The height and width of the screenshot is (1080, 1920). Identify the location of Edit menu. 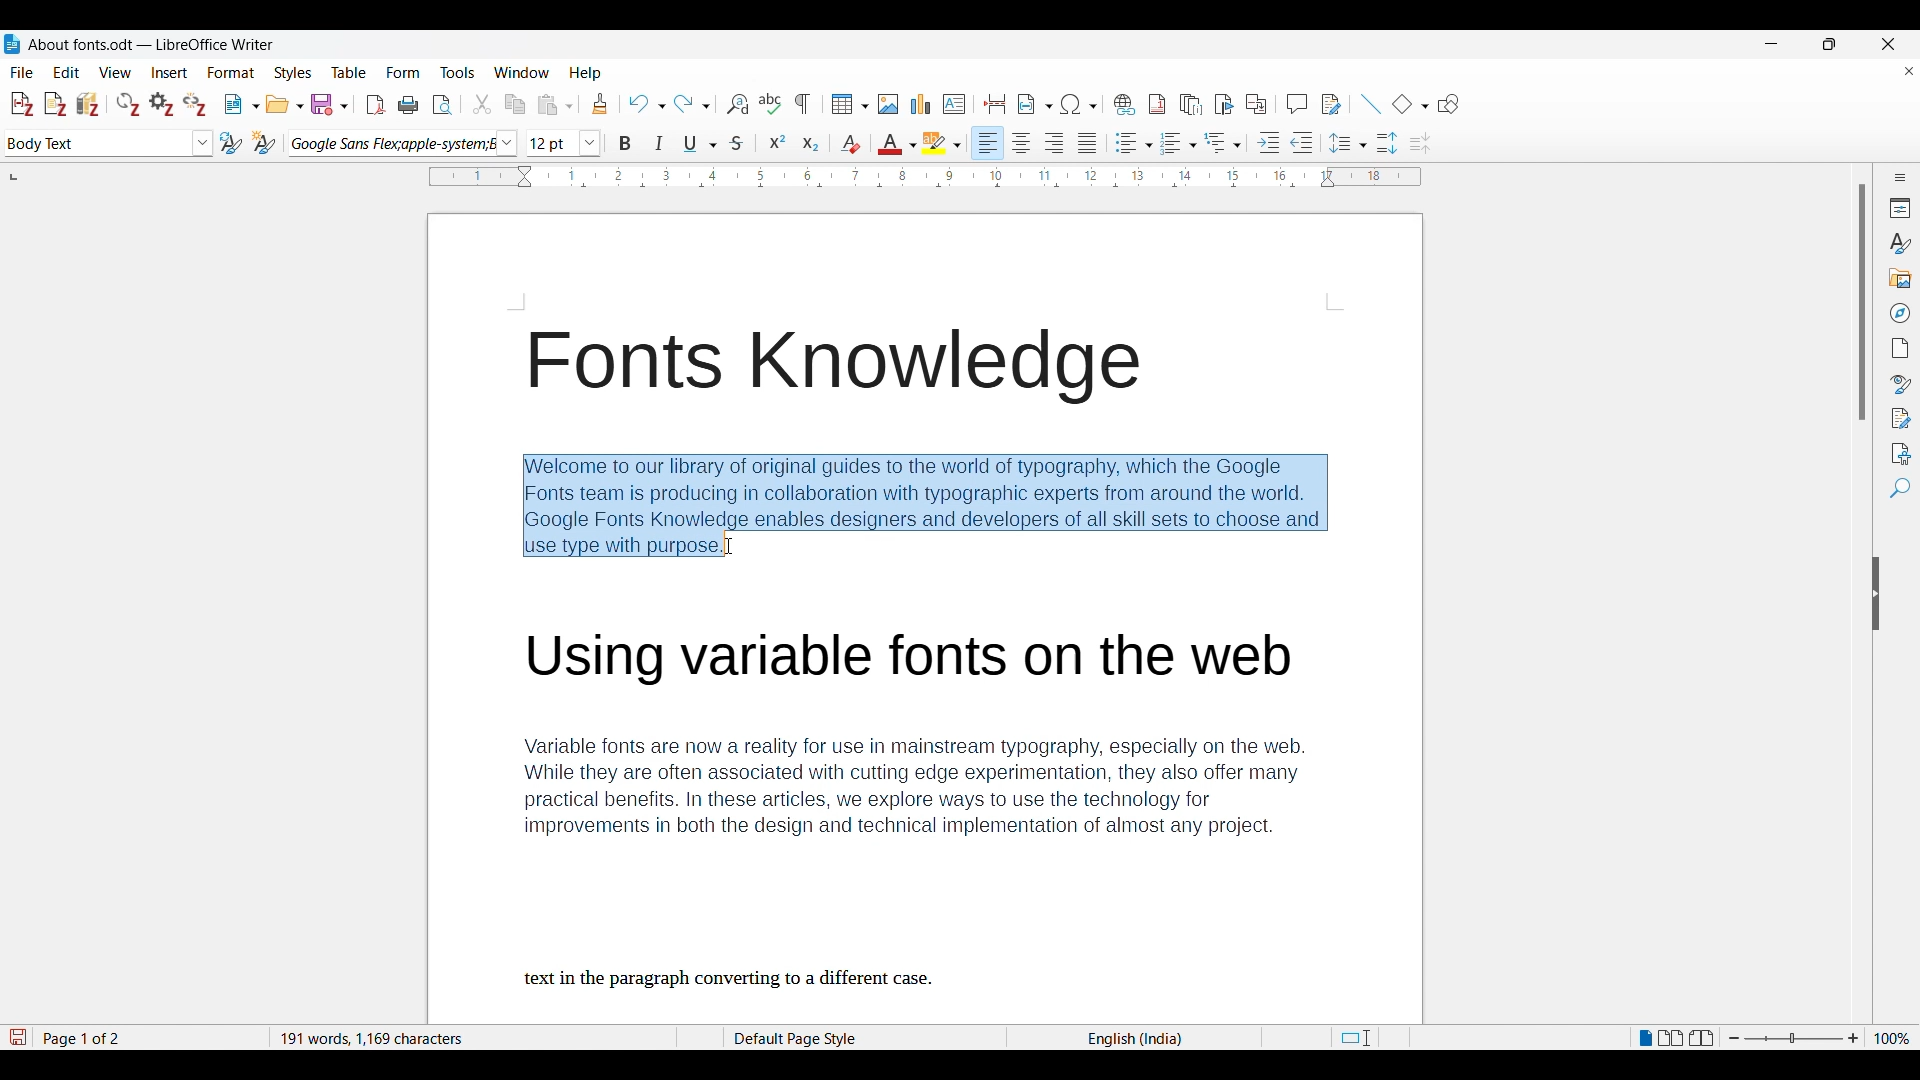
(66, 72).